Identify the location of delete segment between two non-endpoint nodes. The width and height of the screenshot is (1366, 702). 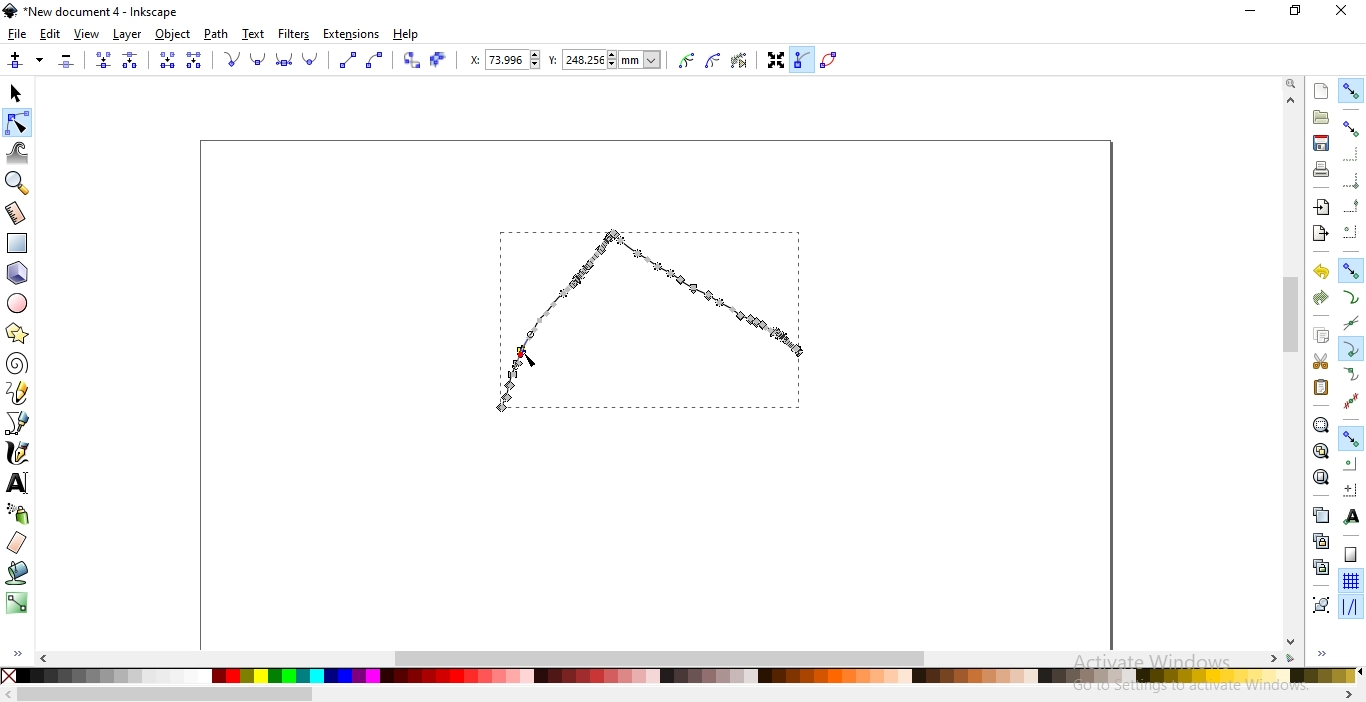
(195, 60).